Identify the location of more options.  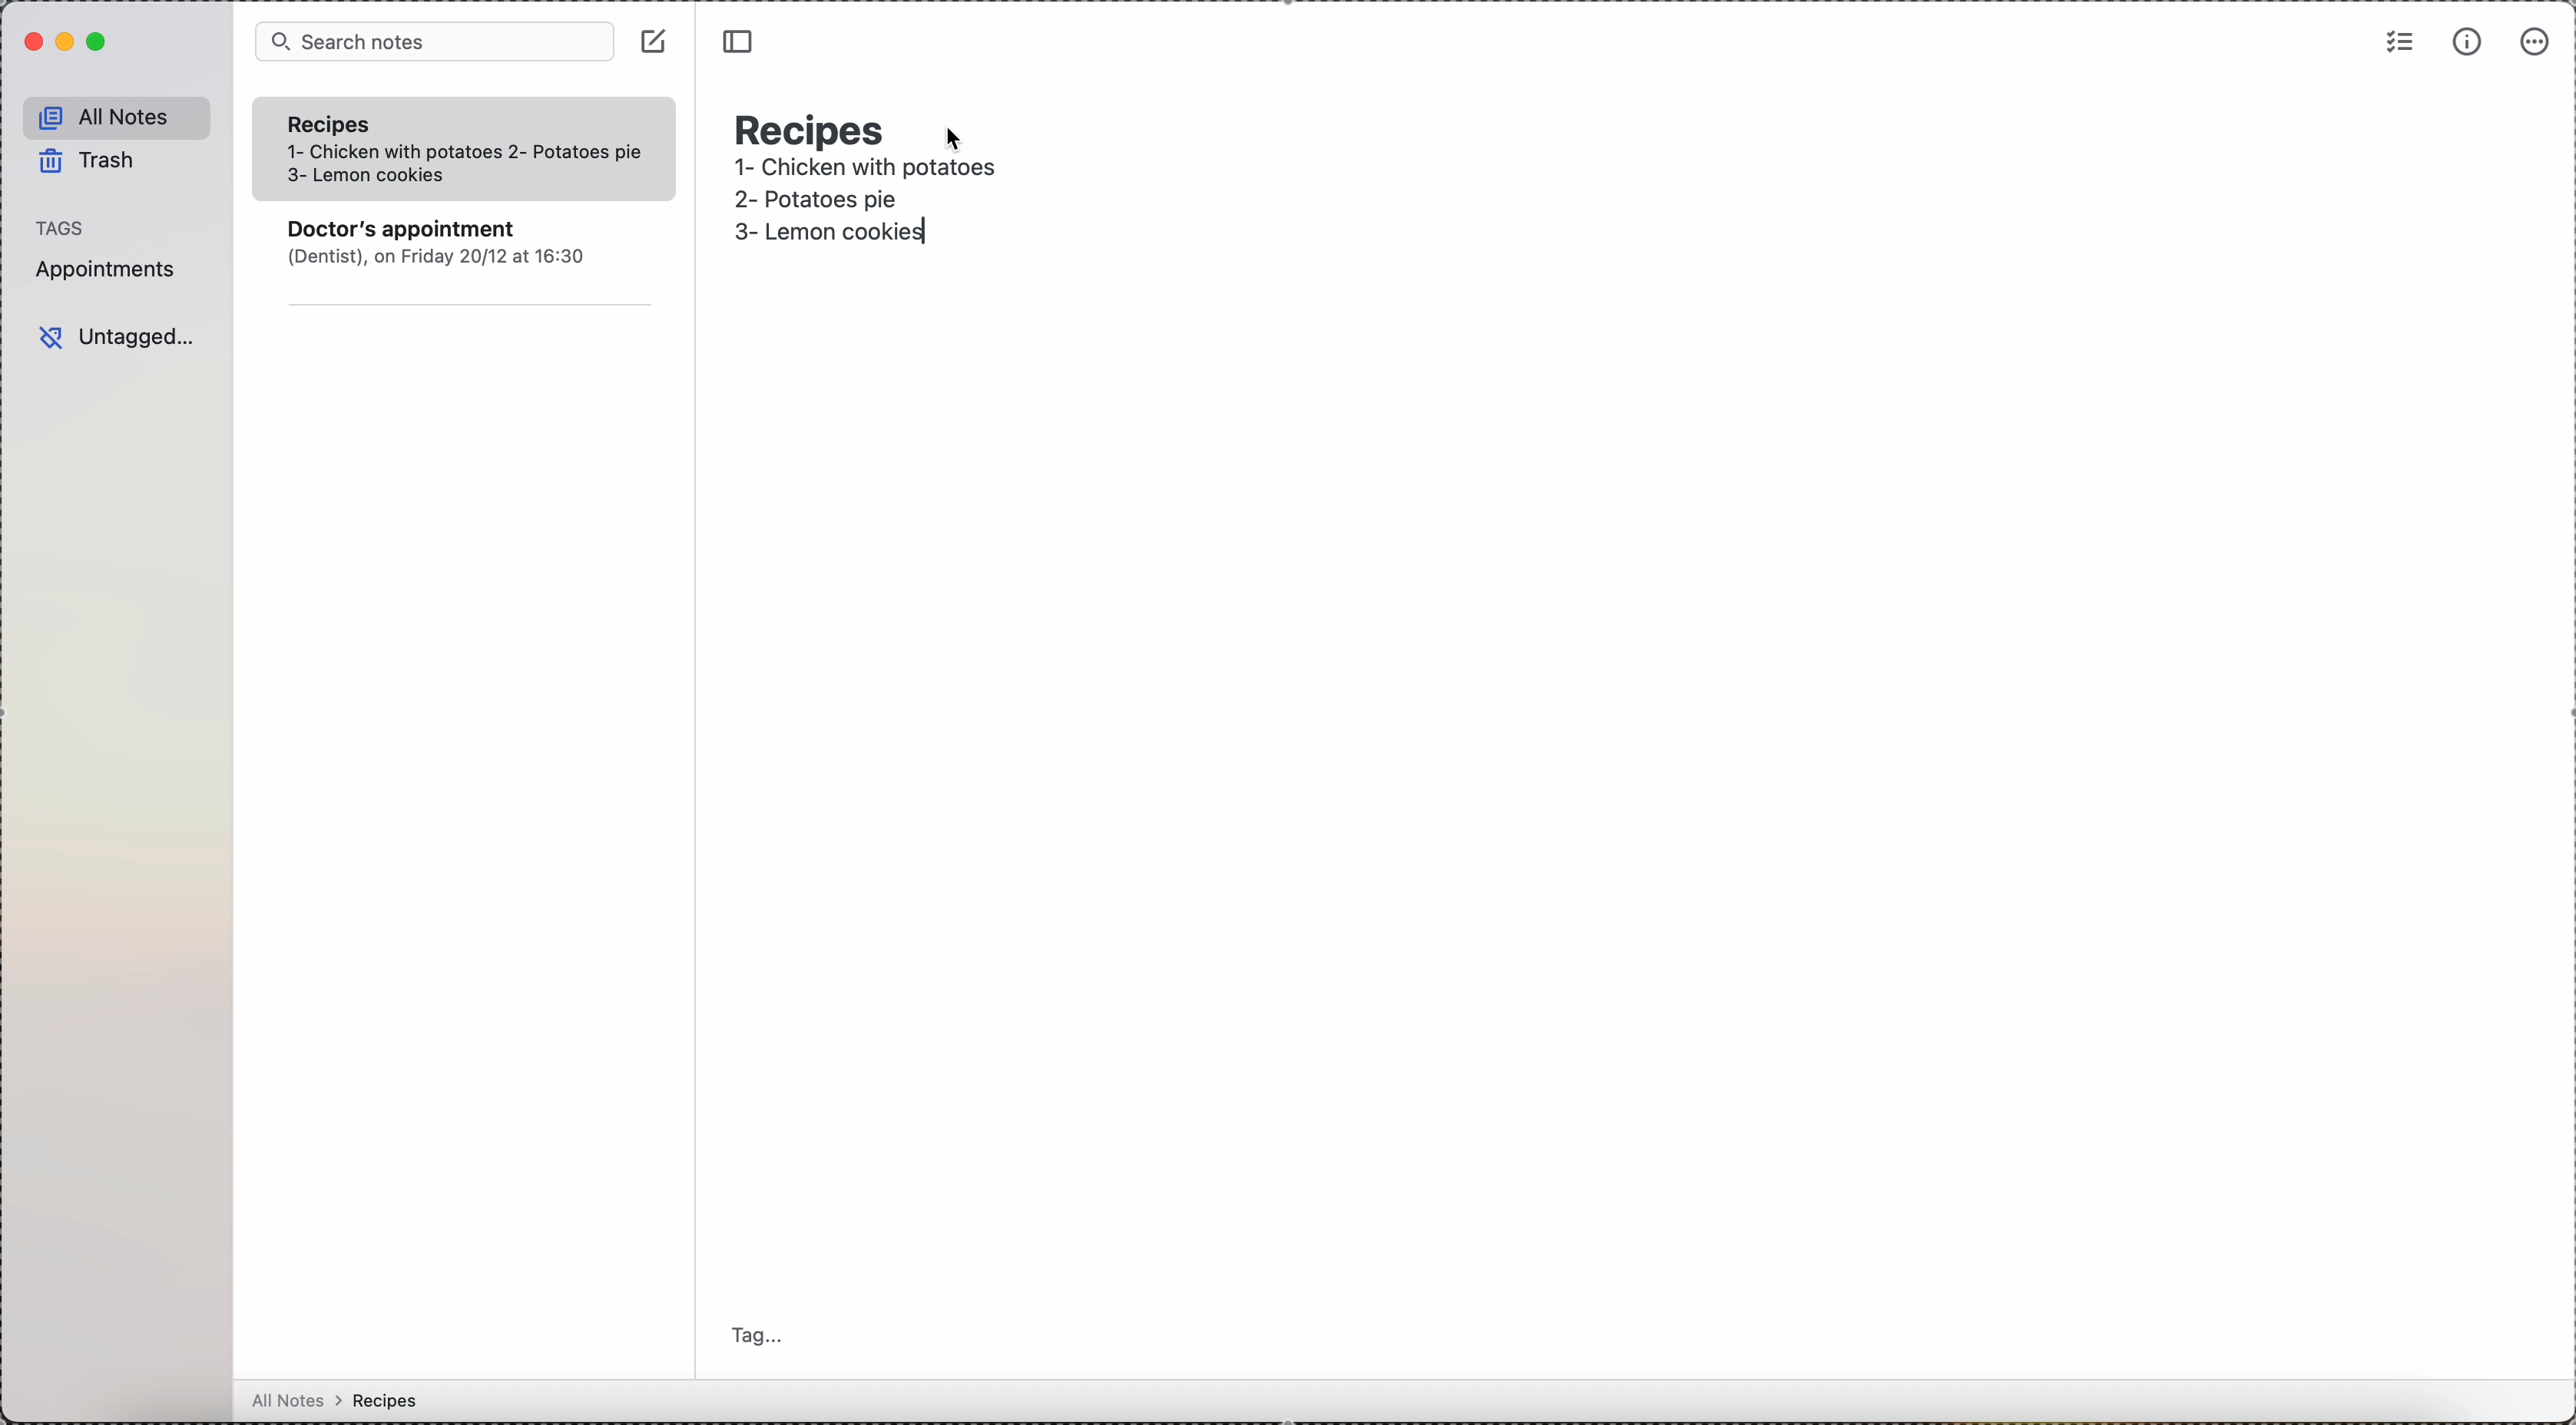
(2532, 43).